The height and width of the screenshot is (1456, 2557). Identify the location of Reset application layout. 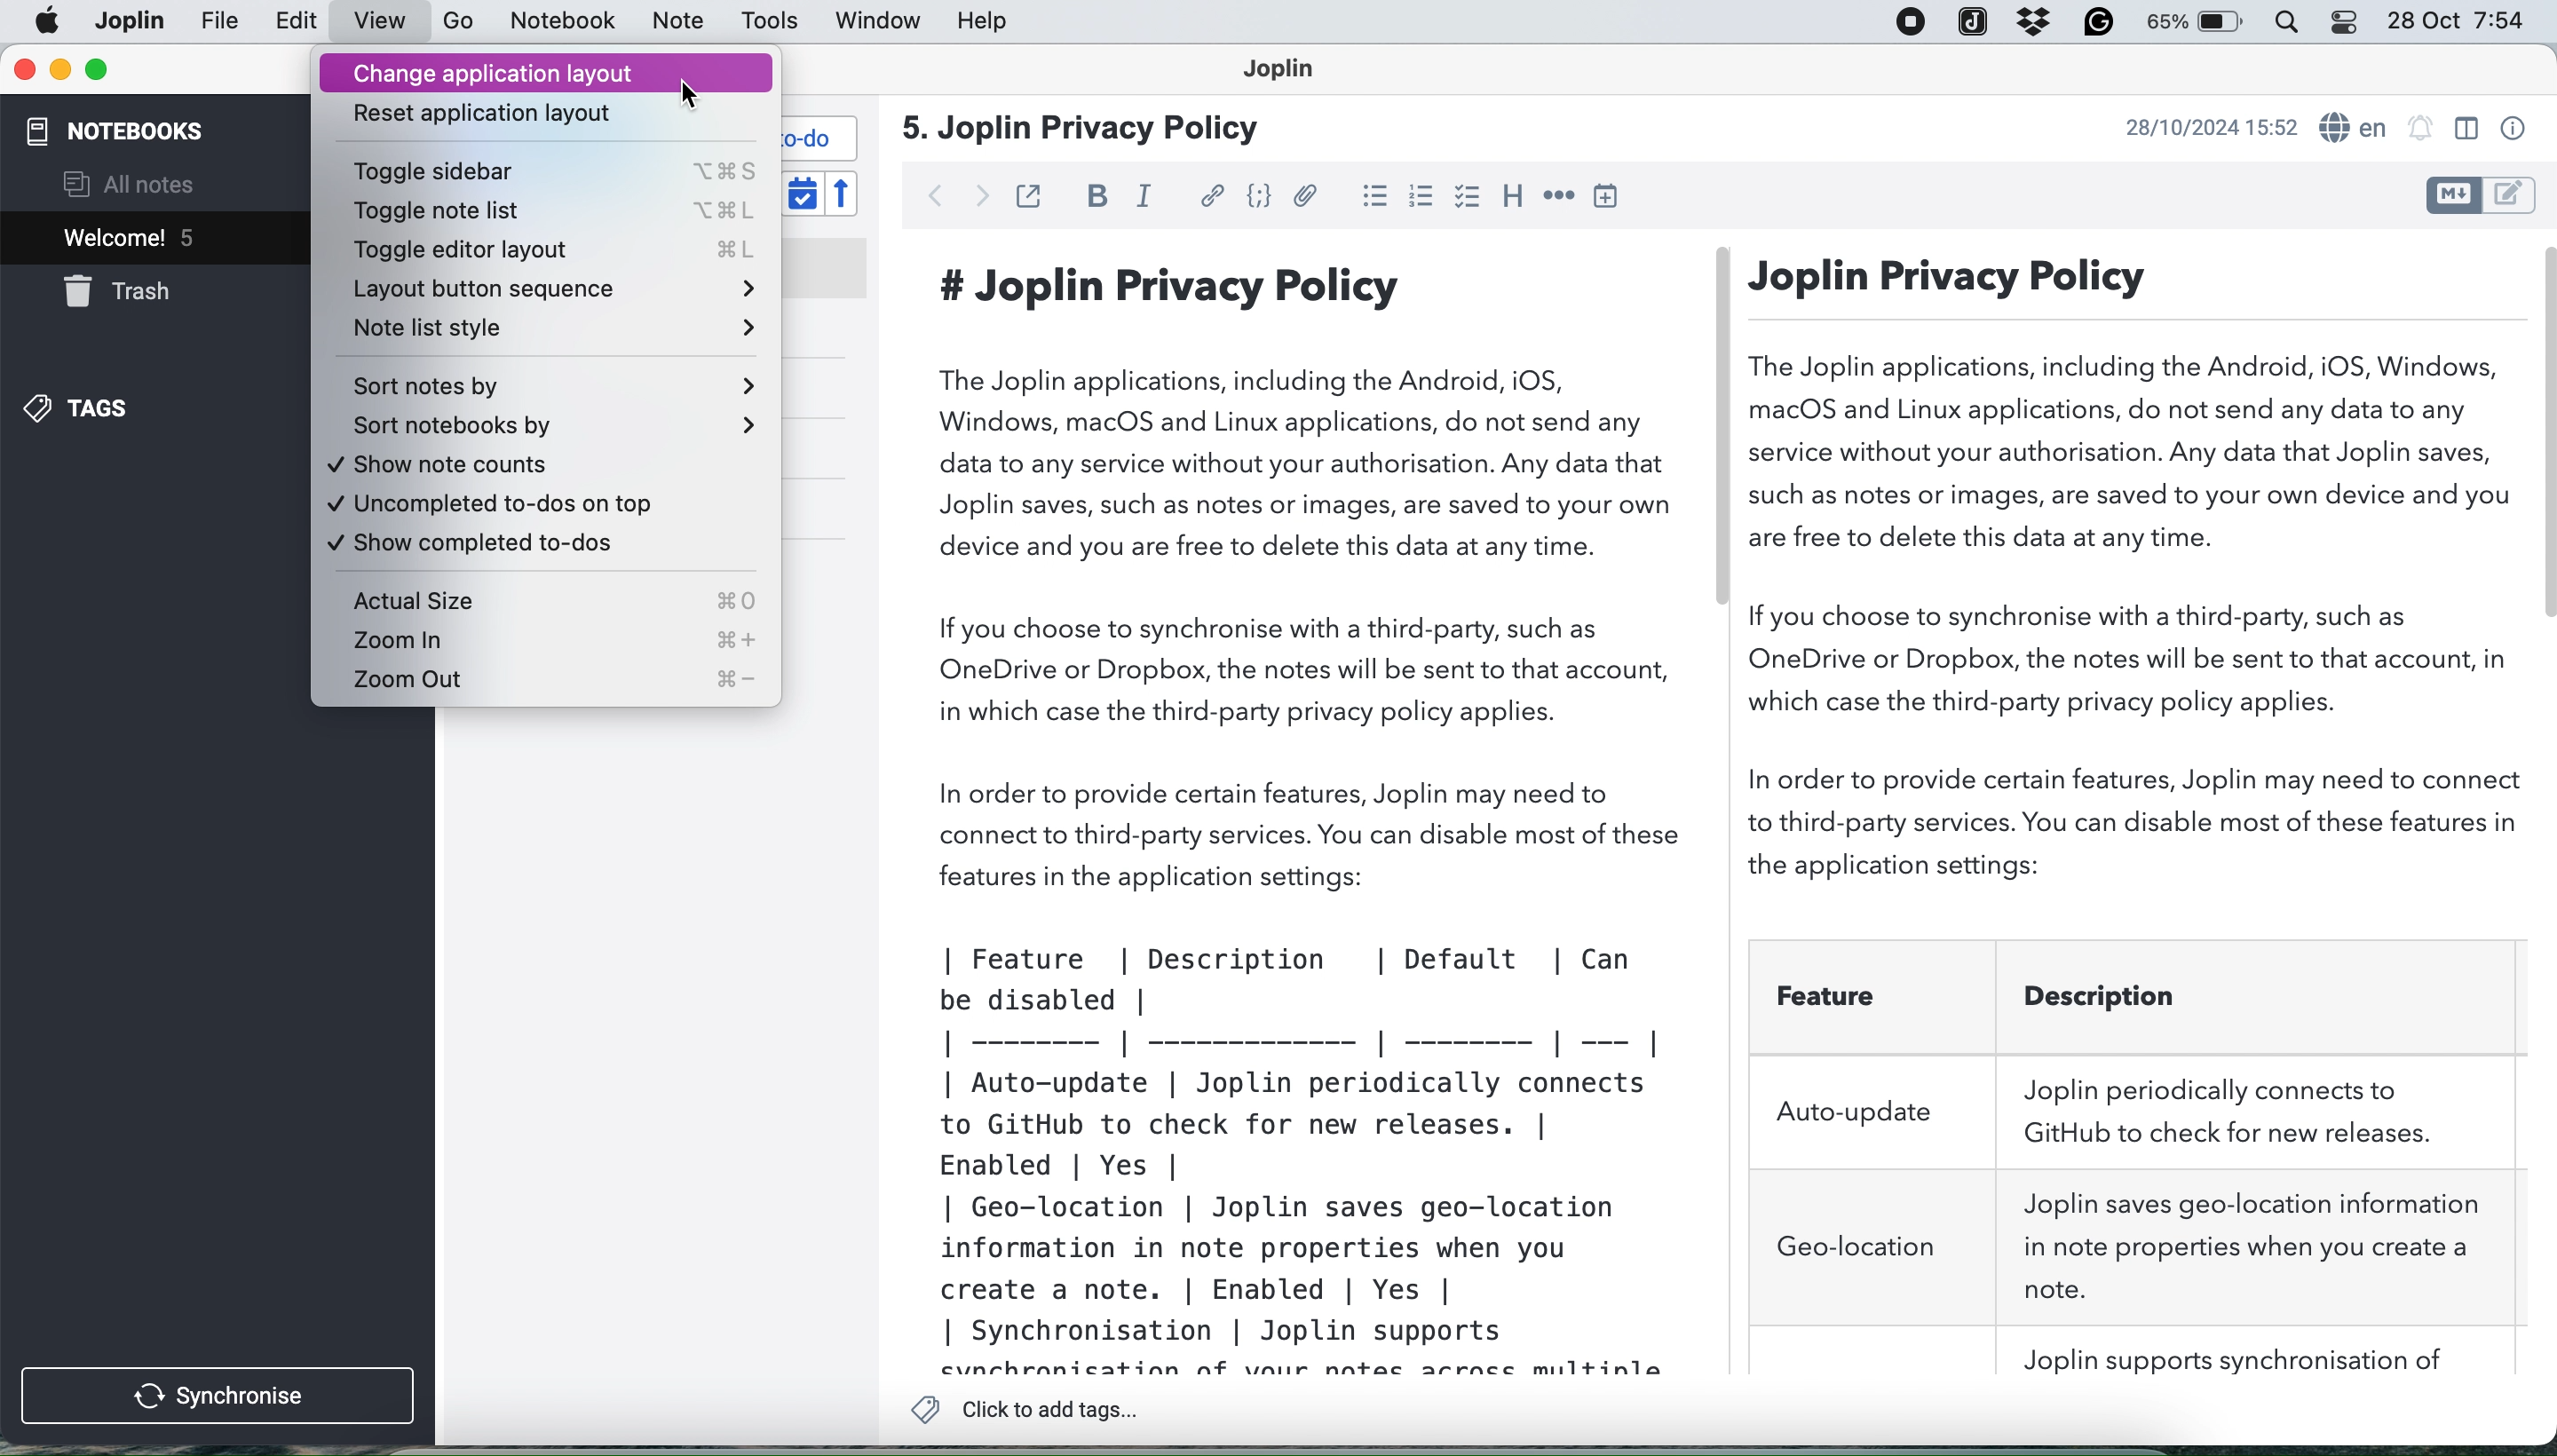
(543, 115).